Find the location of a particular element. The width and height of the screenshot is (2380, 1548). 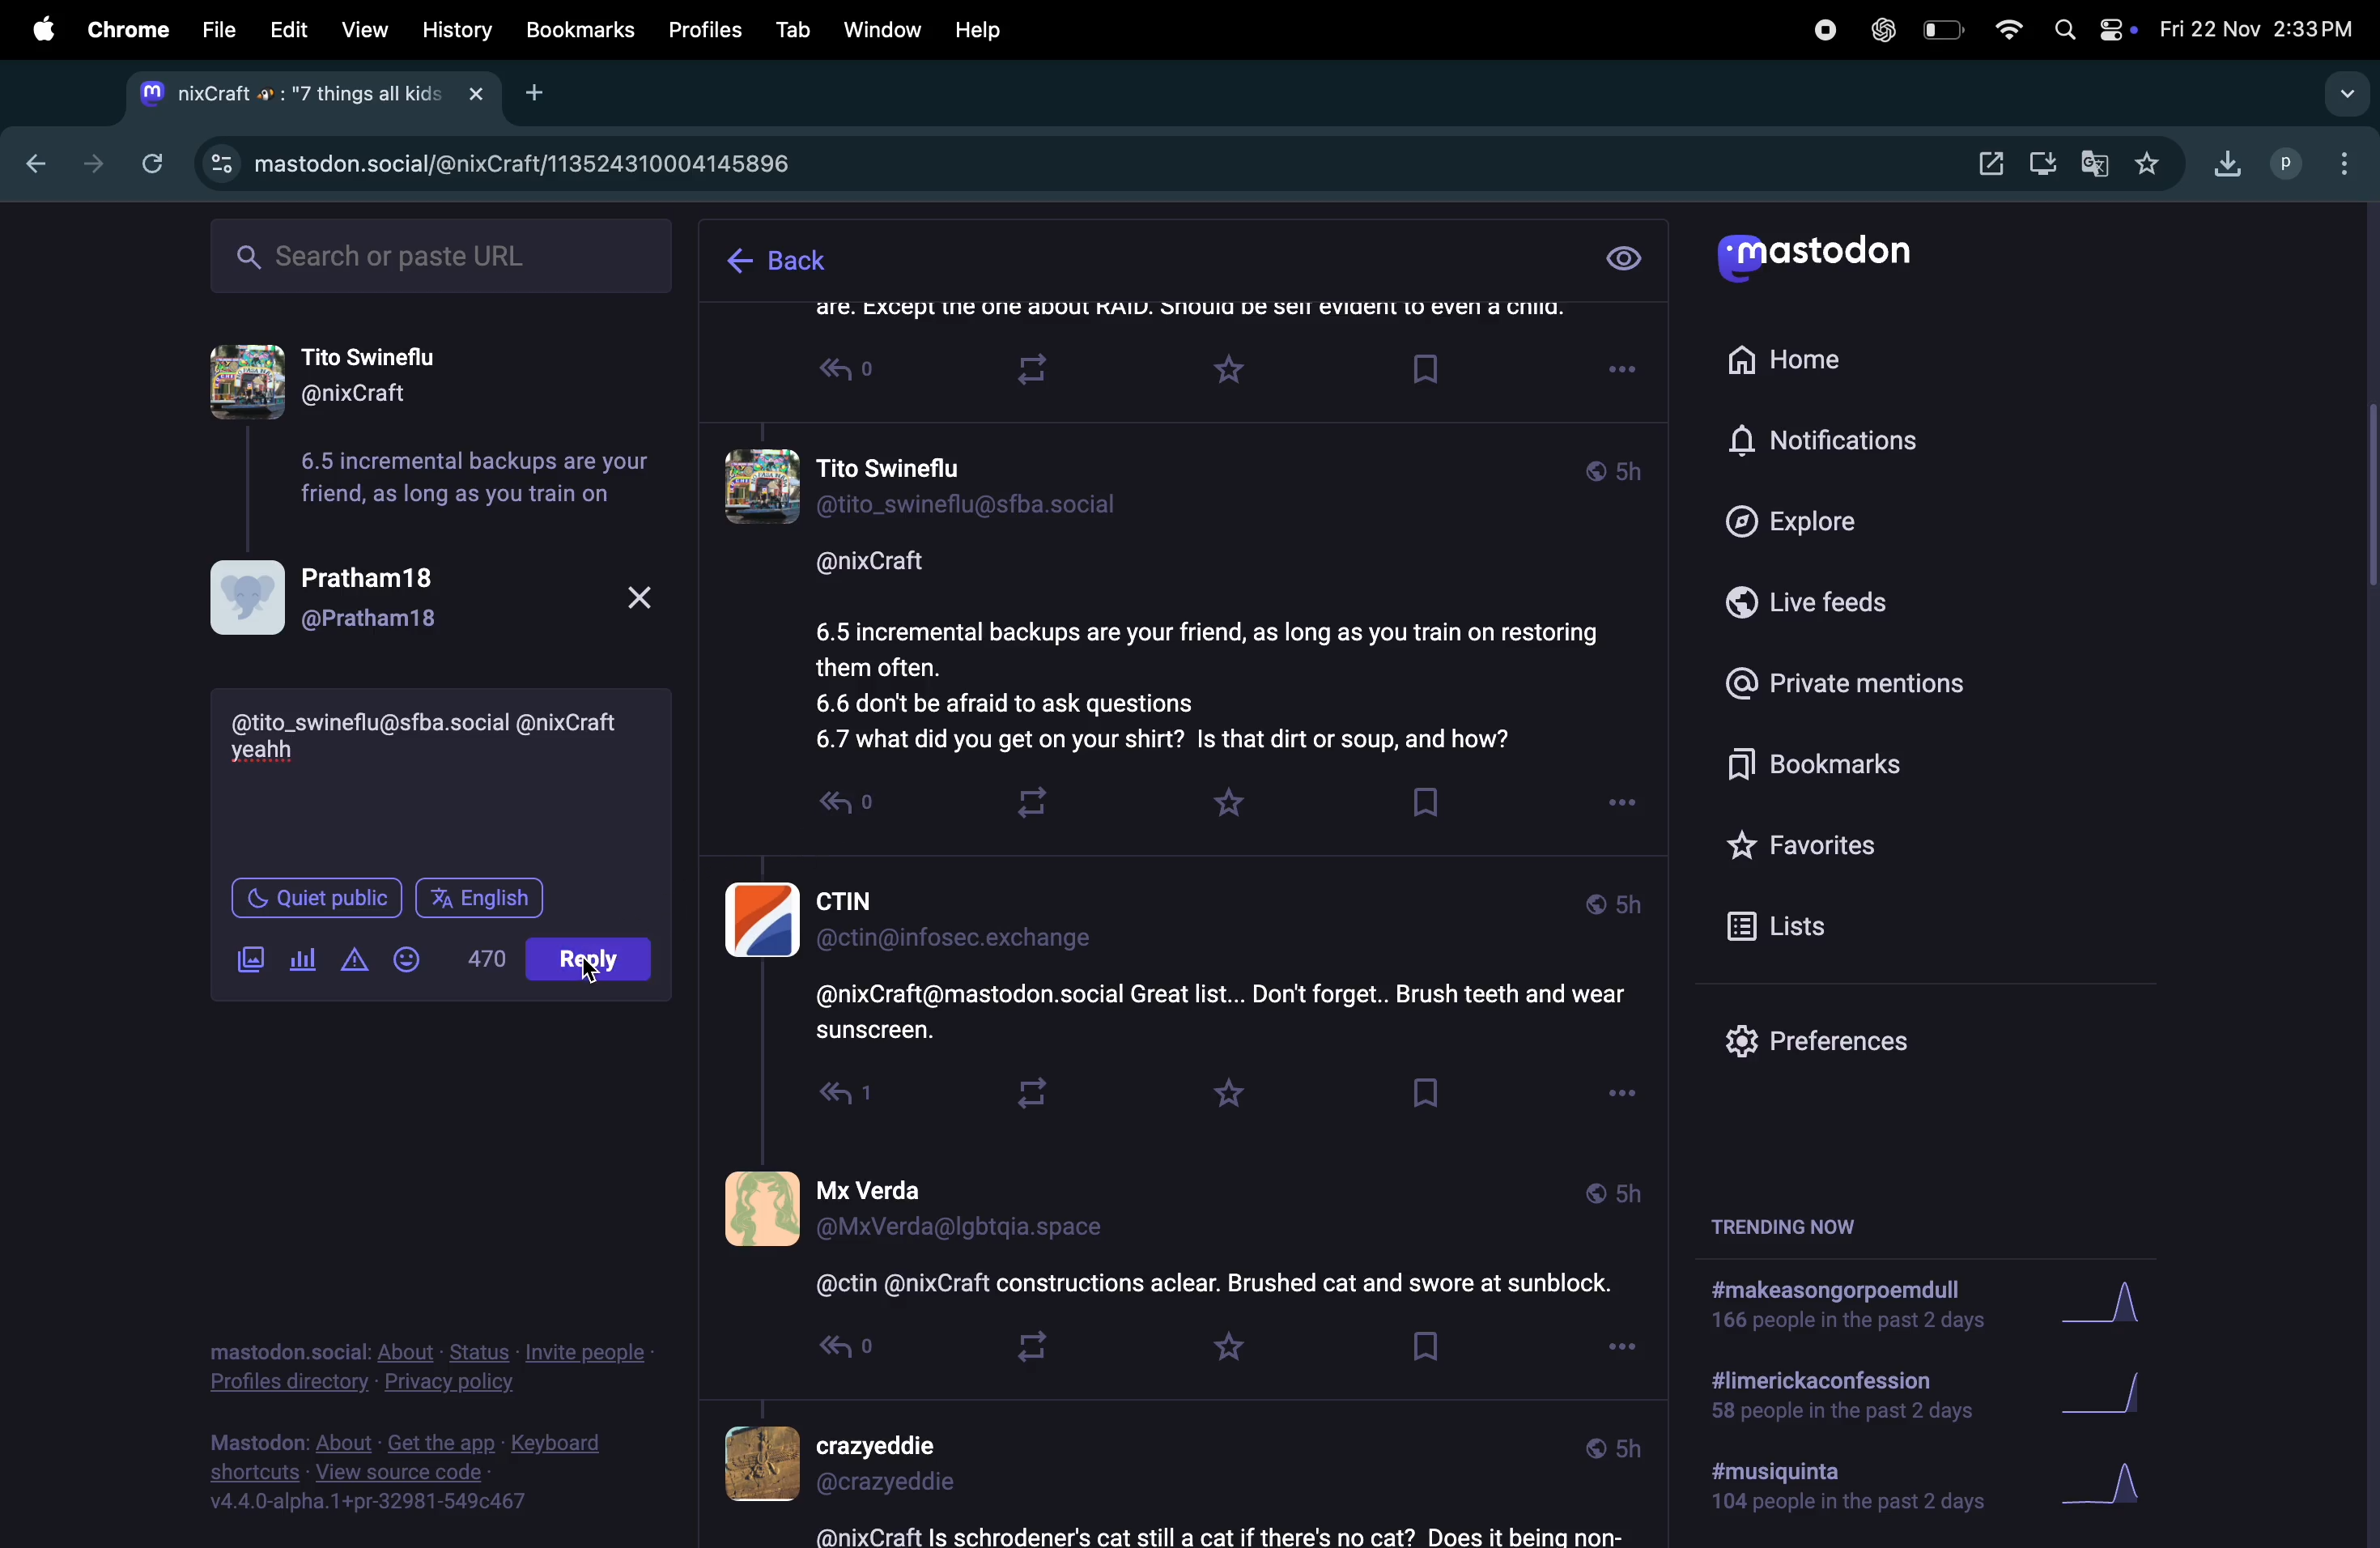

Mastodon: About - Get the app - Keyboard
shortcuts - View source code -
v4.4.0-alpha.1+pr-32981-549¢c467 is located at coordinates (412, 1468).